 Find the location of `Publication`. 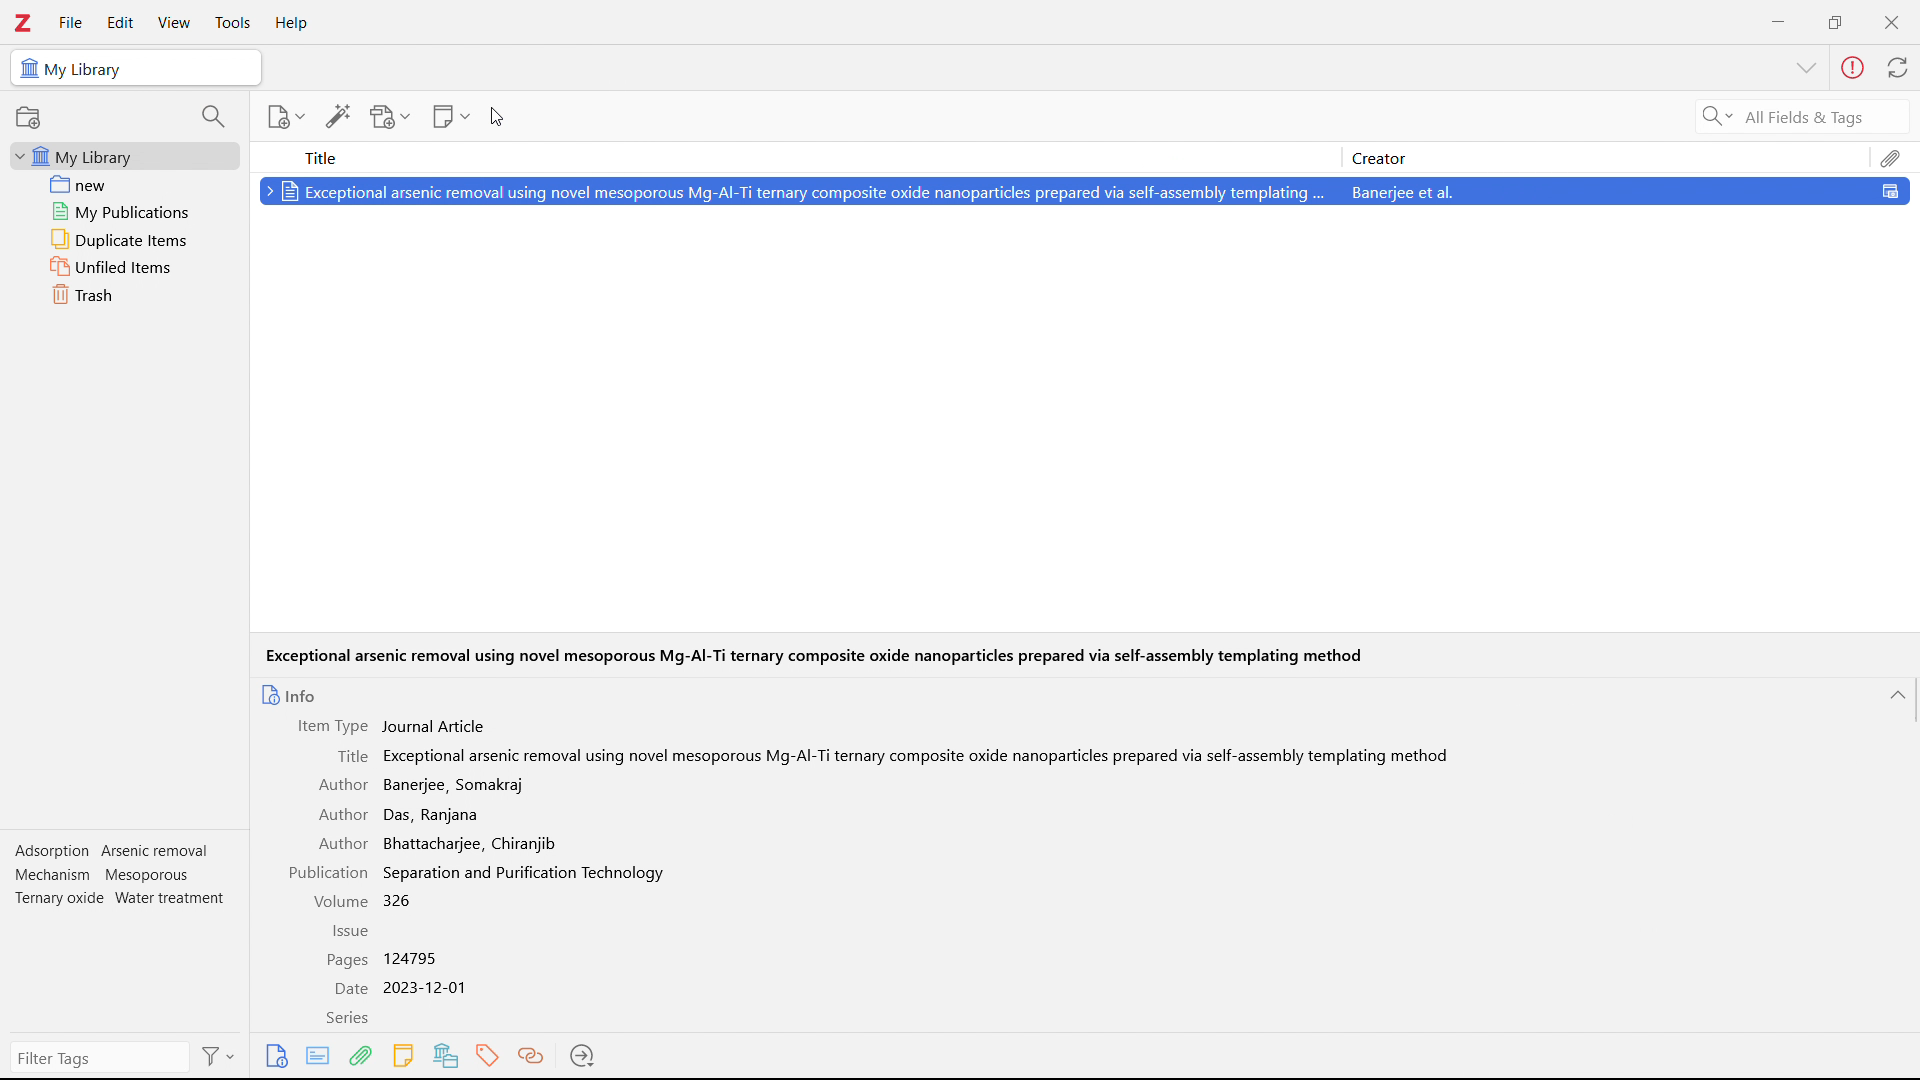

Publication is located at coordinates (330, 873).